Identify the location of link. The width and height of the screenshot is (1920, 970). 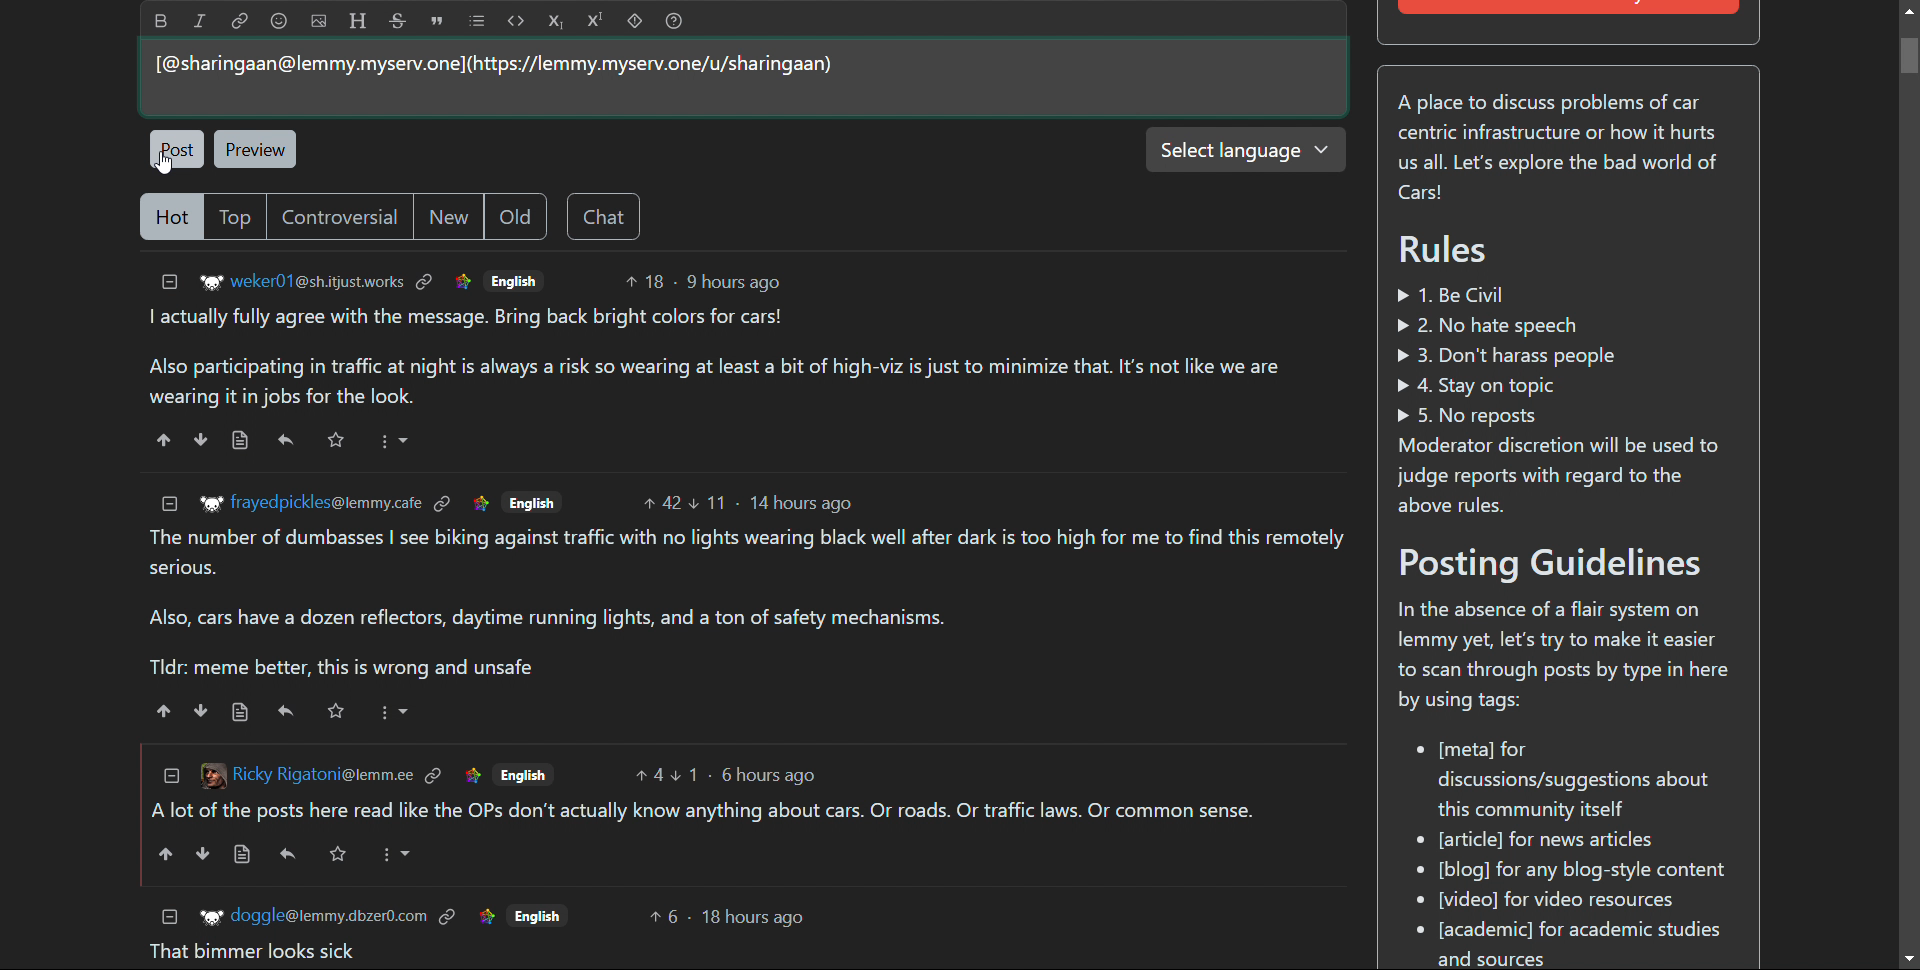
(462, 282).